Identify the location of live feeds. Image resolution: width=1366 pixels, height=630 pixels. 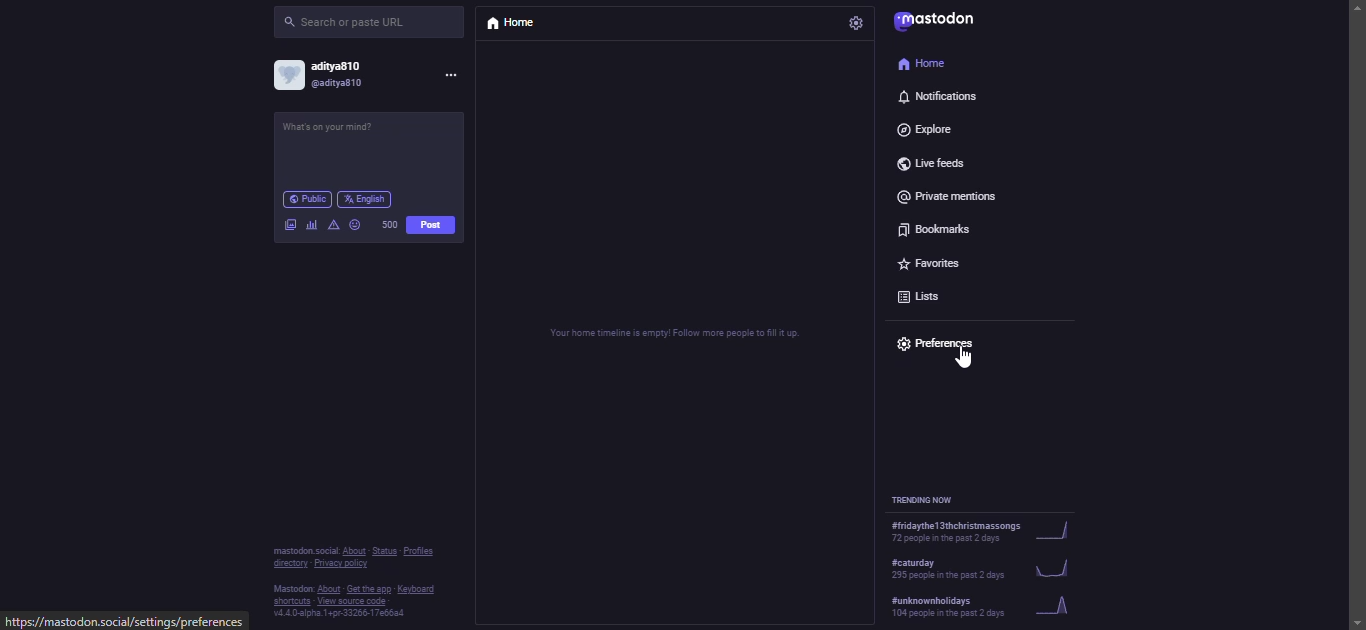
(933, 160).